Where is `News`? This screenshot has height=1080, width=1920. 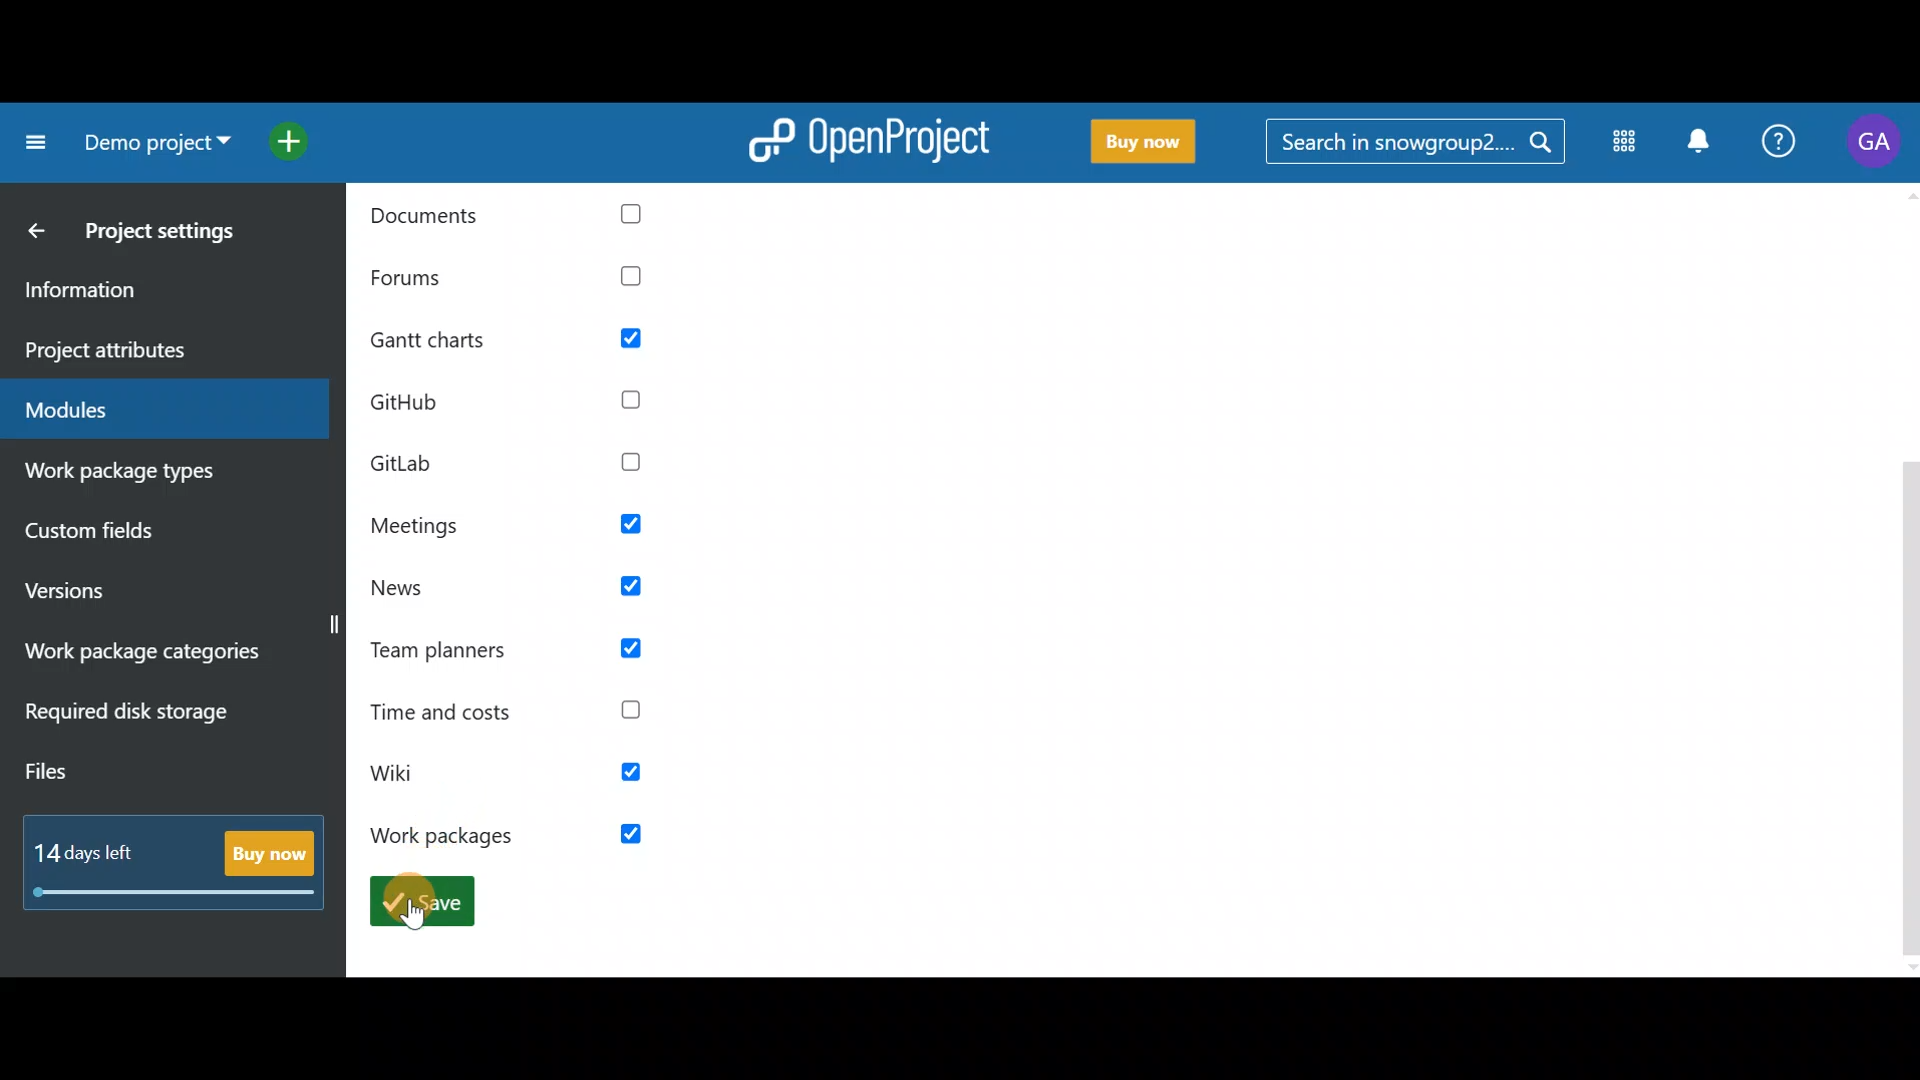
News is located at coordinates (510, 591).